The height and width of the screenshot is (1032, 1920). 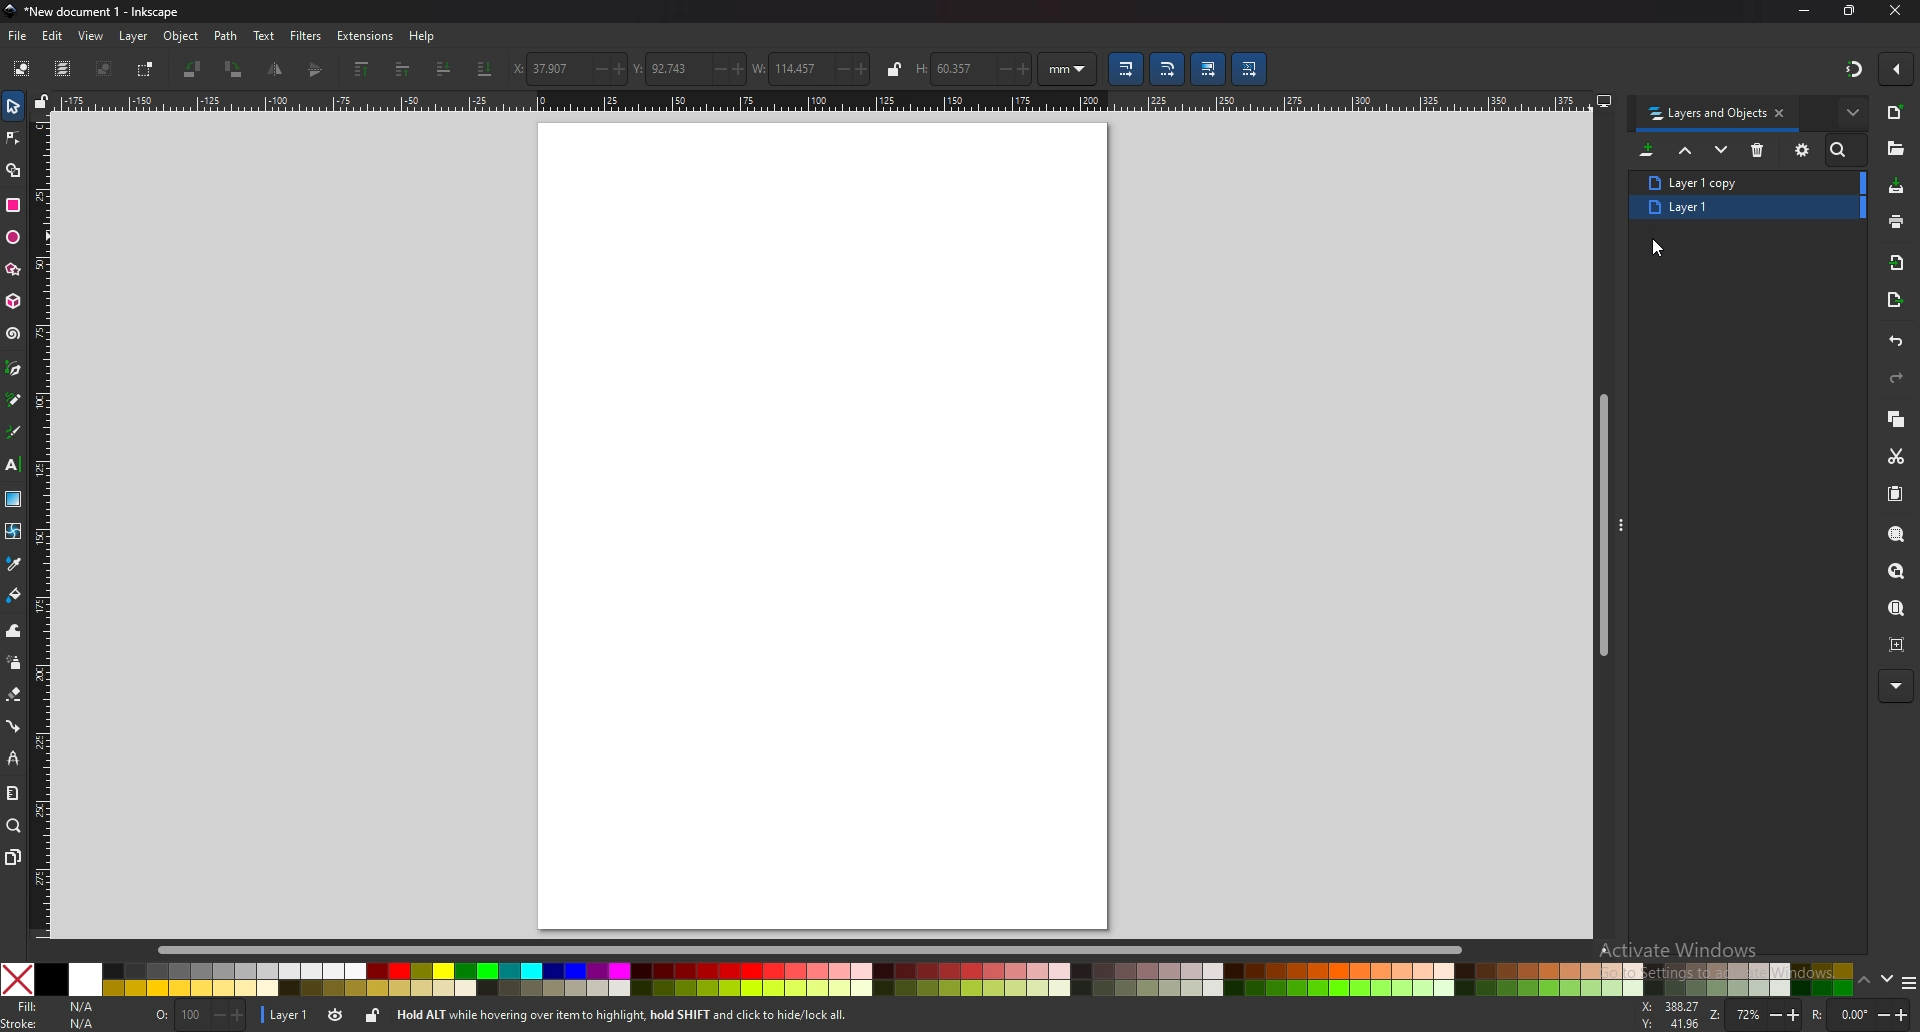 I want to click on path, so click(x=226, y=36).